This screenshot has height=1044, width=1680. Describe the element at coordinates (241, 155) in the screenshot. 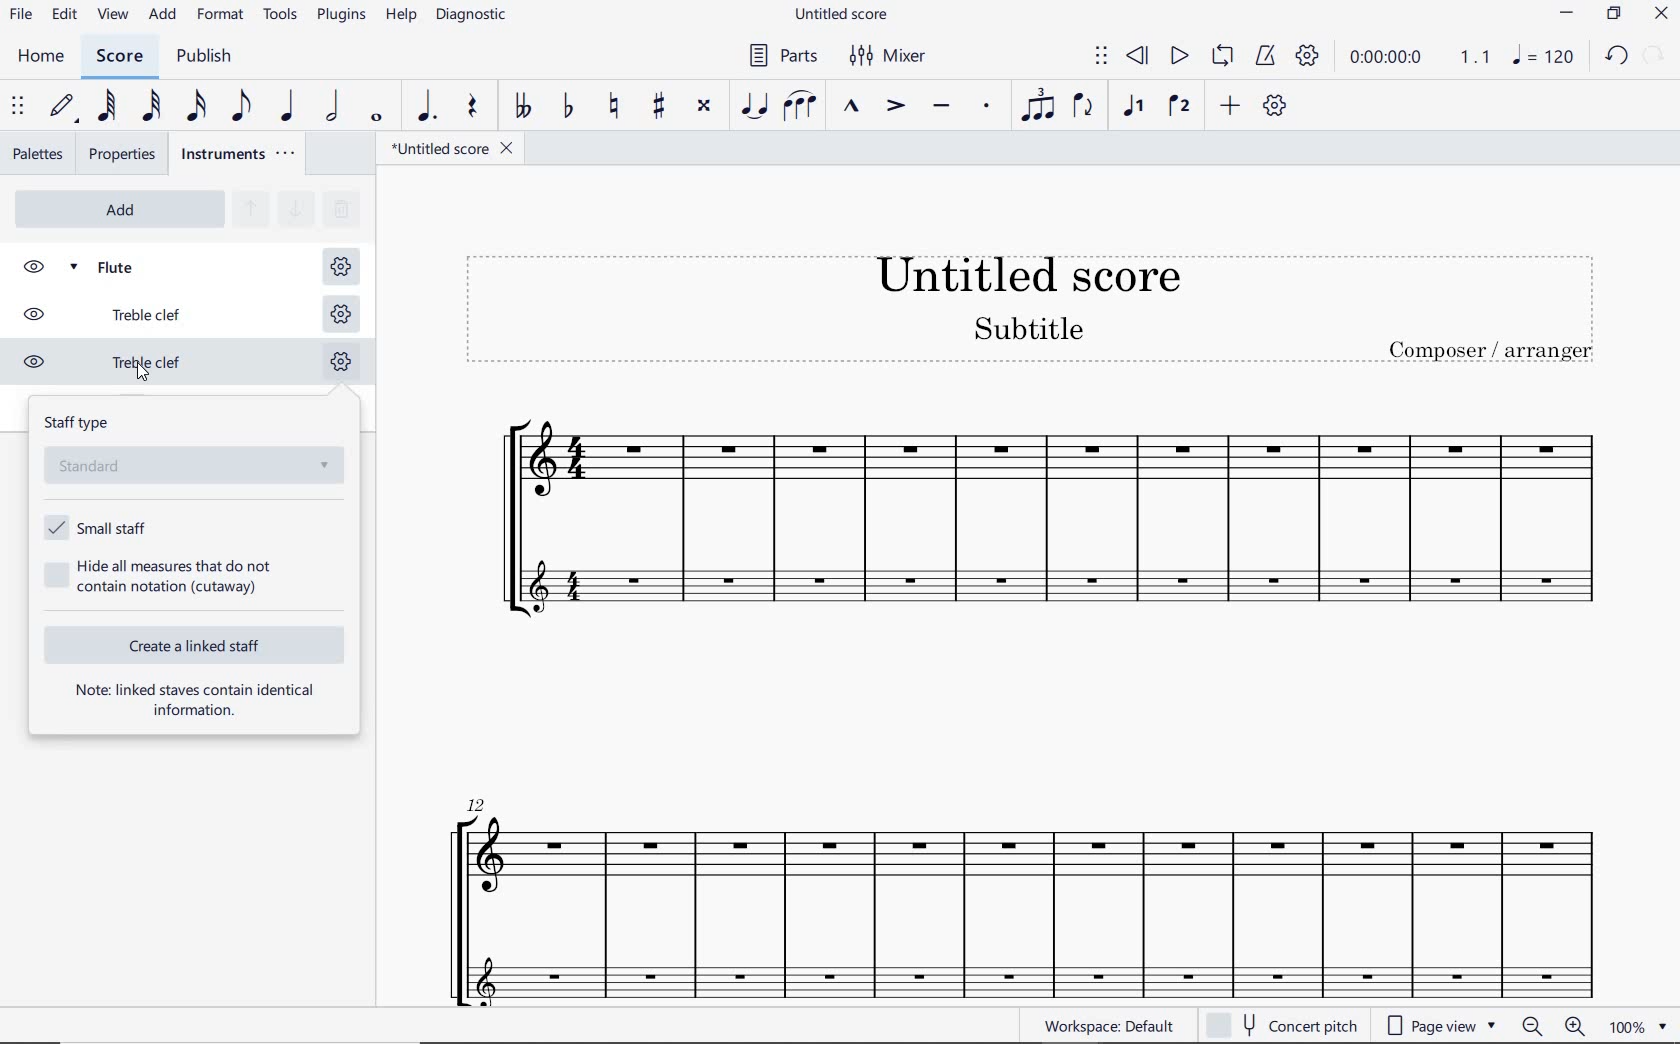

I see `INSTRUMENTS` at that location.